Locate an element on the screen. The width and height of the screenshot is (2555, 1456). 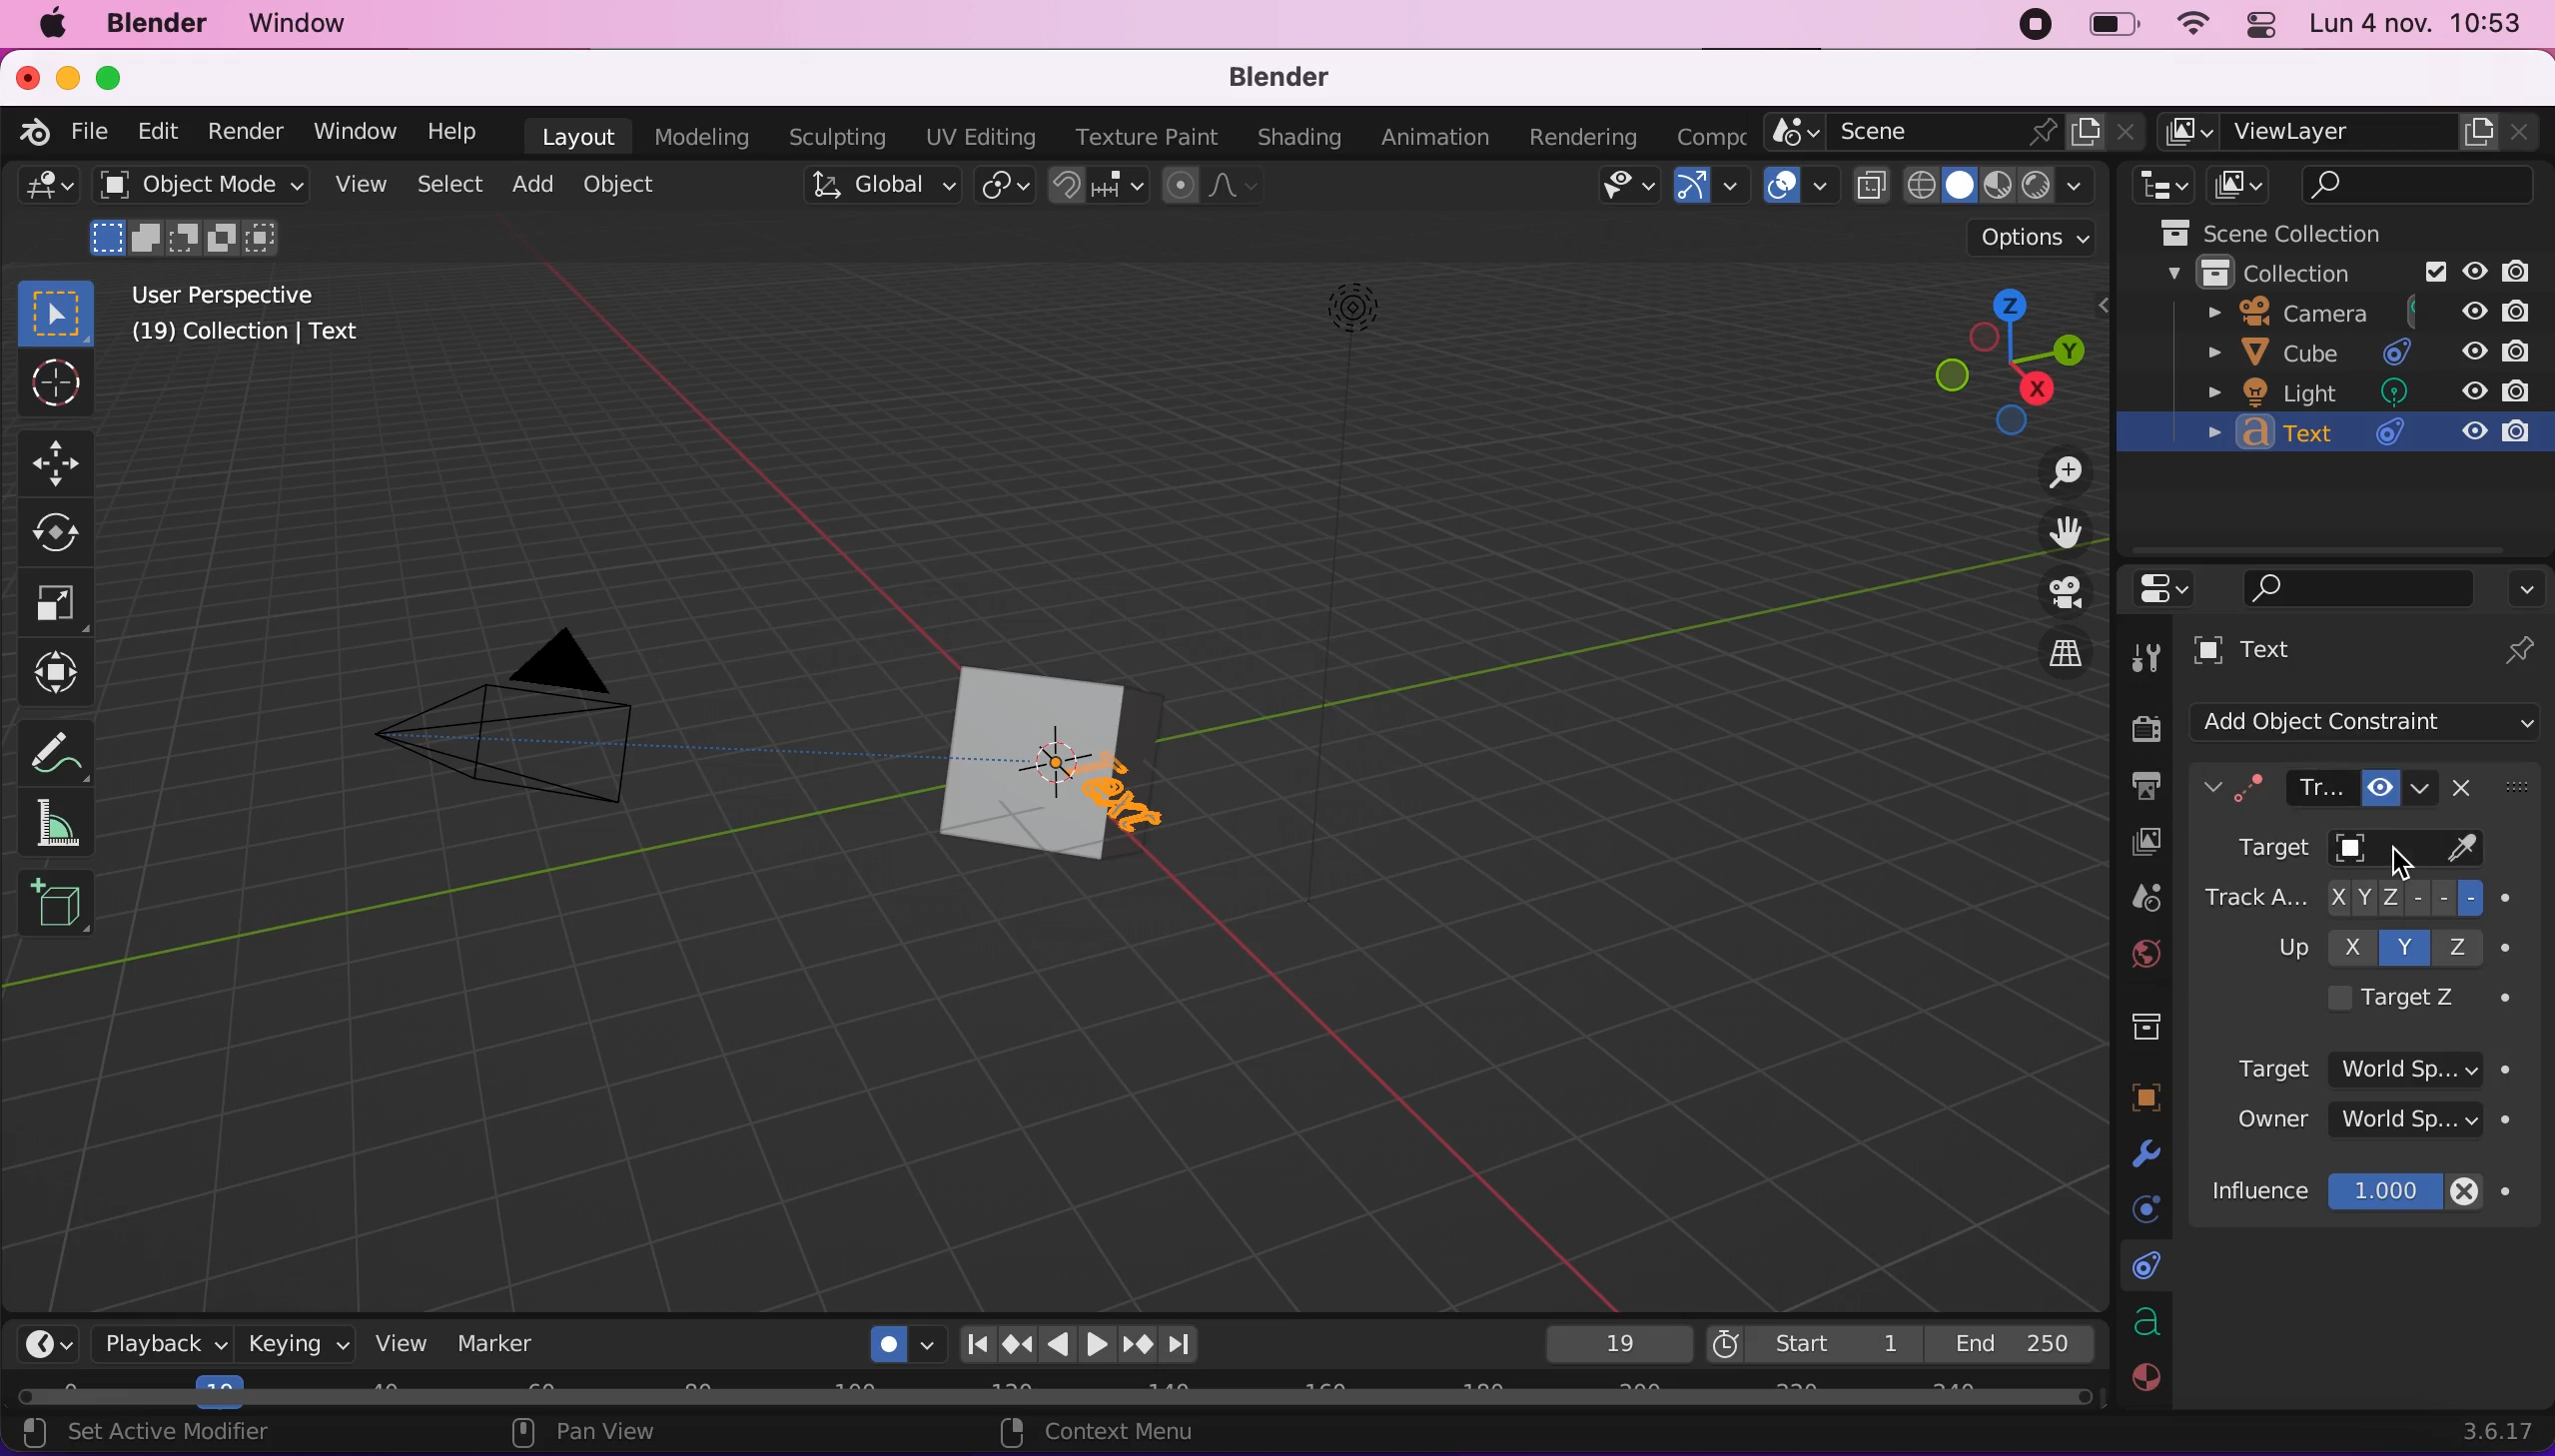
physics is located at coordinates (2140, 1207).